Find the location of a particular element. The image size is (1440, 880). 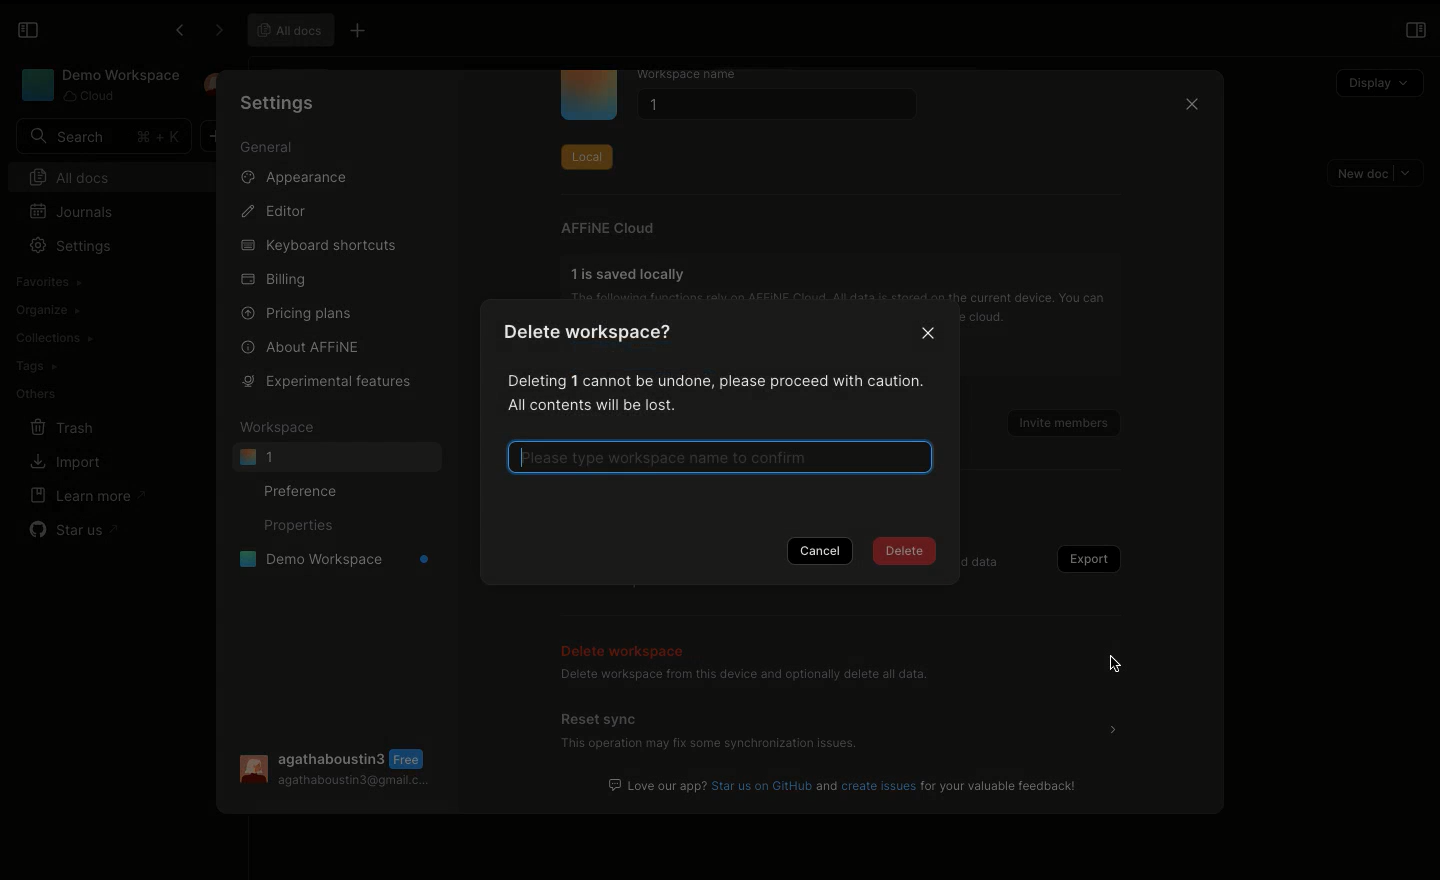

Scroll is located at coordinates (1222, 445).